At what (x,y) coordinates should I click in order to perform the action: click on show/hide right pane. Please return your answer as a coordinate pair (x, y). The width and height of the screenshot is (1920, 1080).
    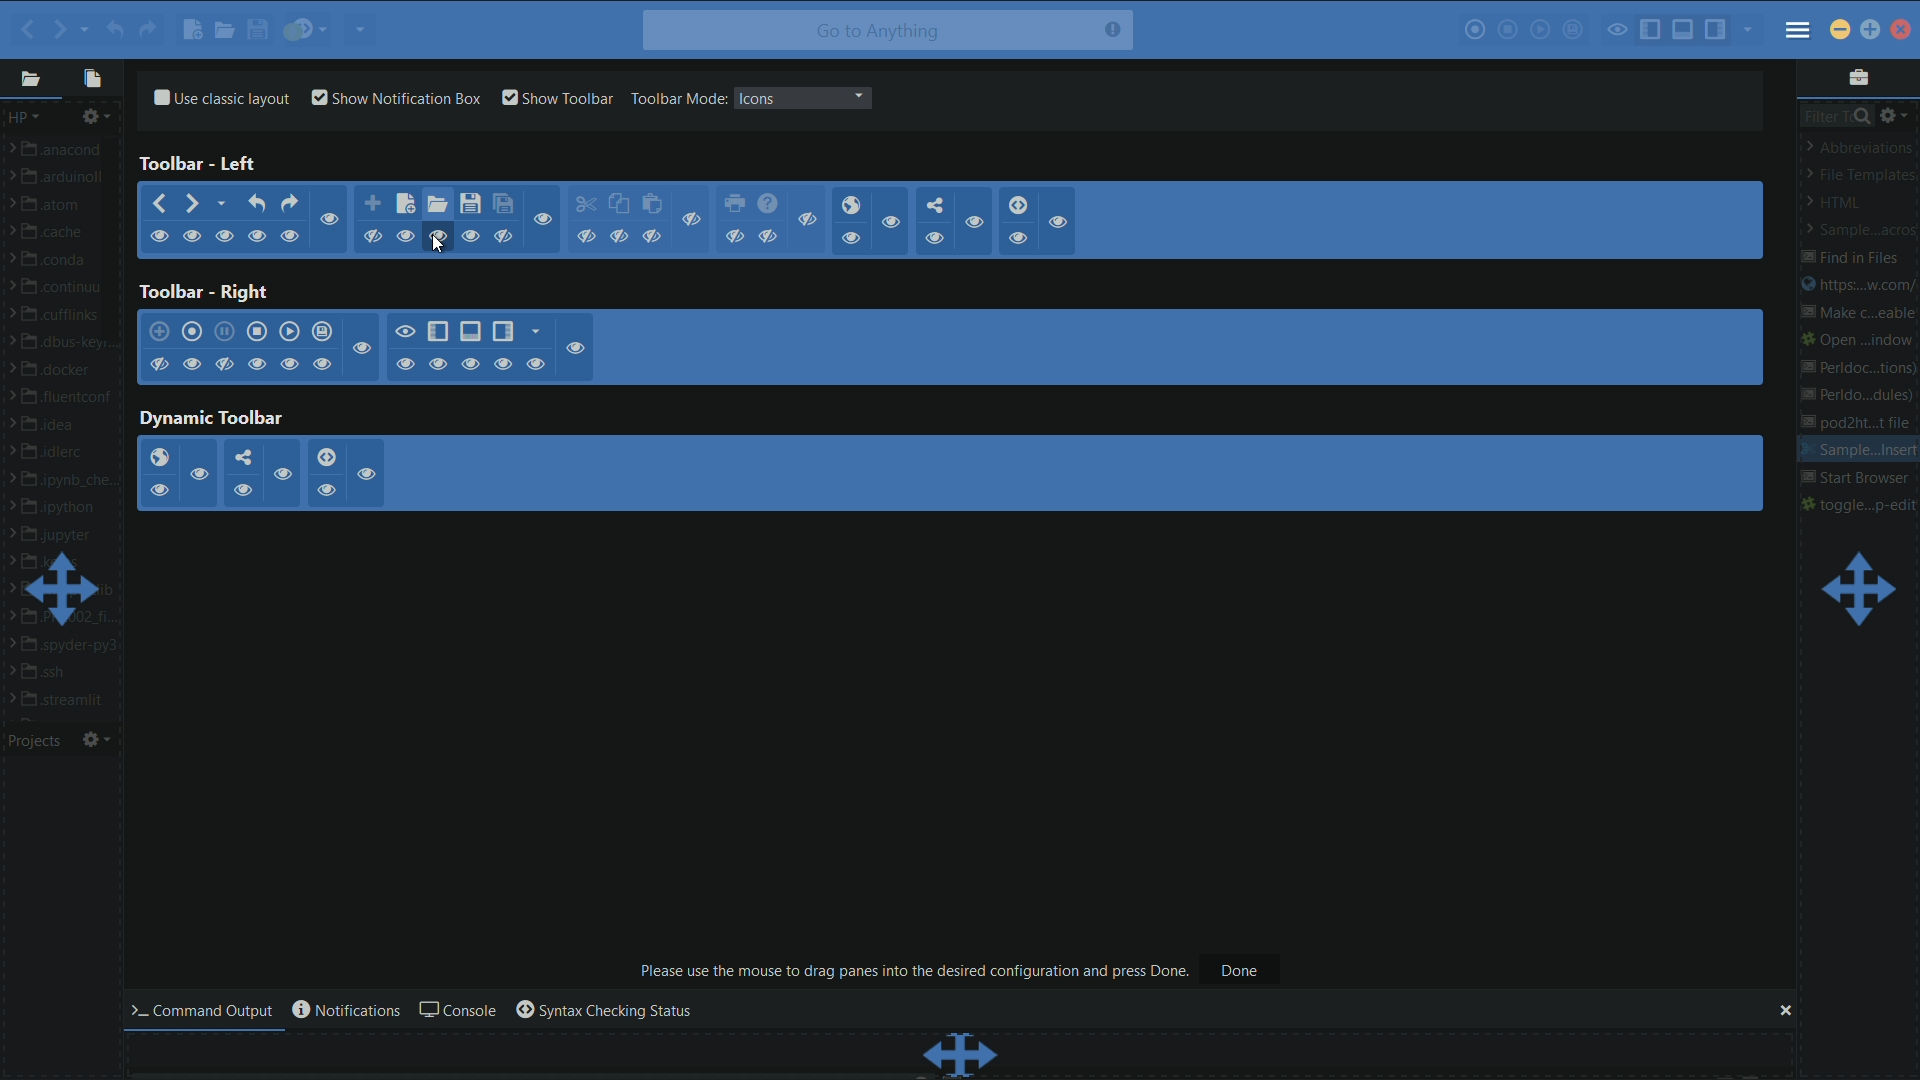
    Looking at the image, I should click on (502, 332).